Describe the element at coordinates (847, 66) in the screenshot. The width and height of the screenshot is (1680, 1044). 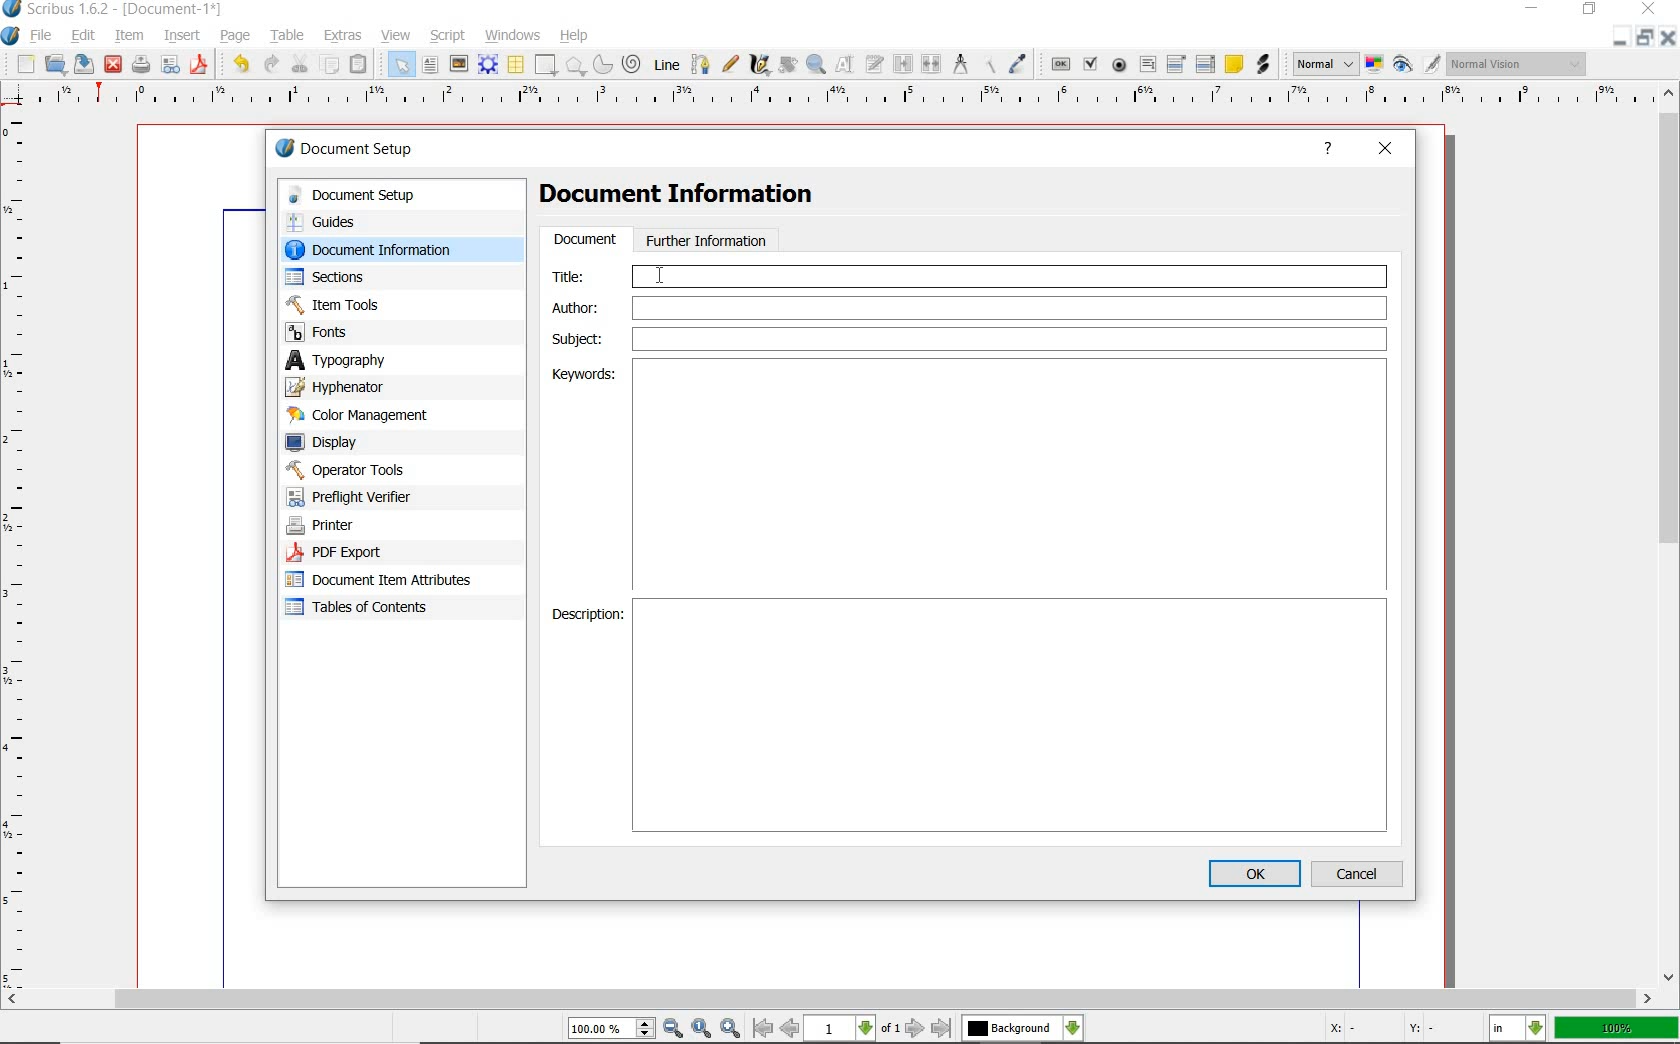
I see `edit contents of frame` at that location.